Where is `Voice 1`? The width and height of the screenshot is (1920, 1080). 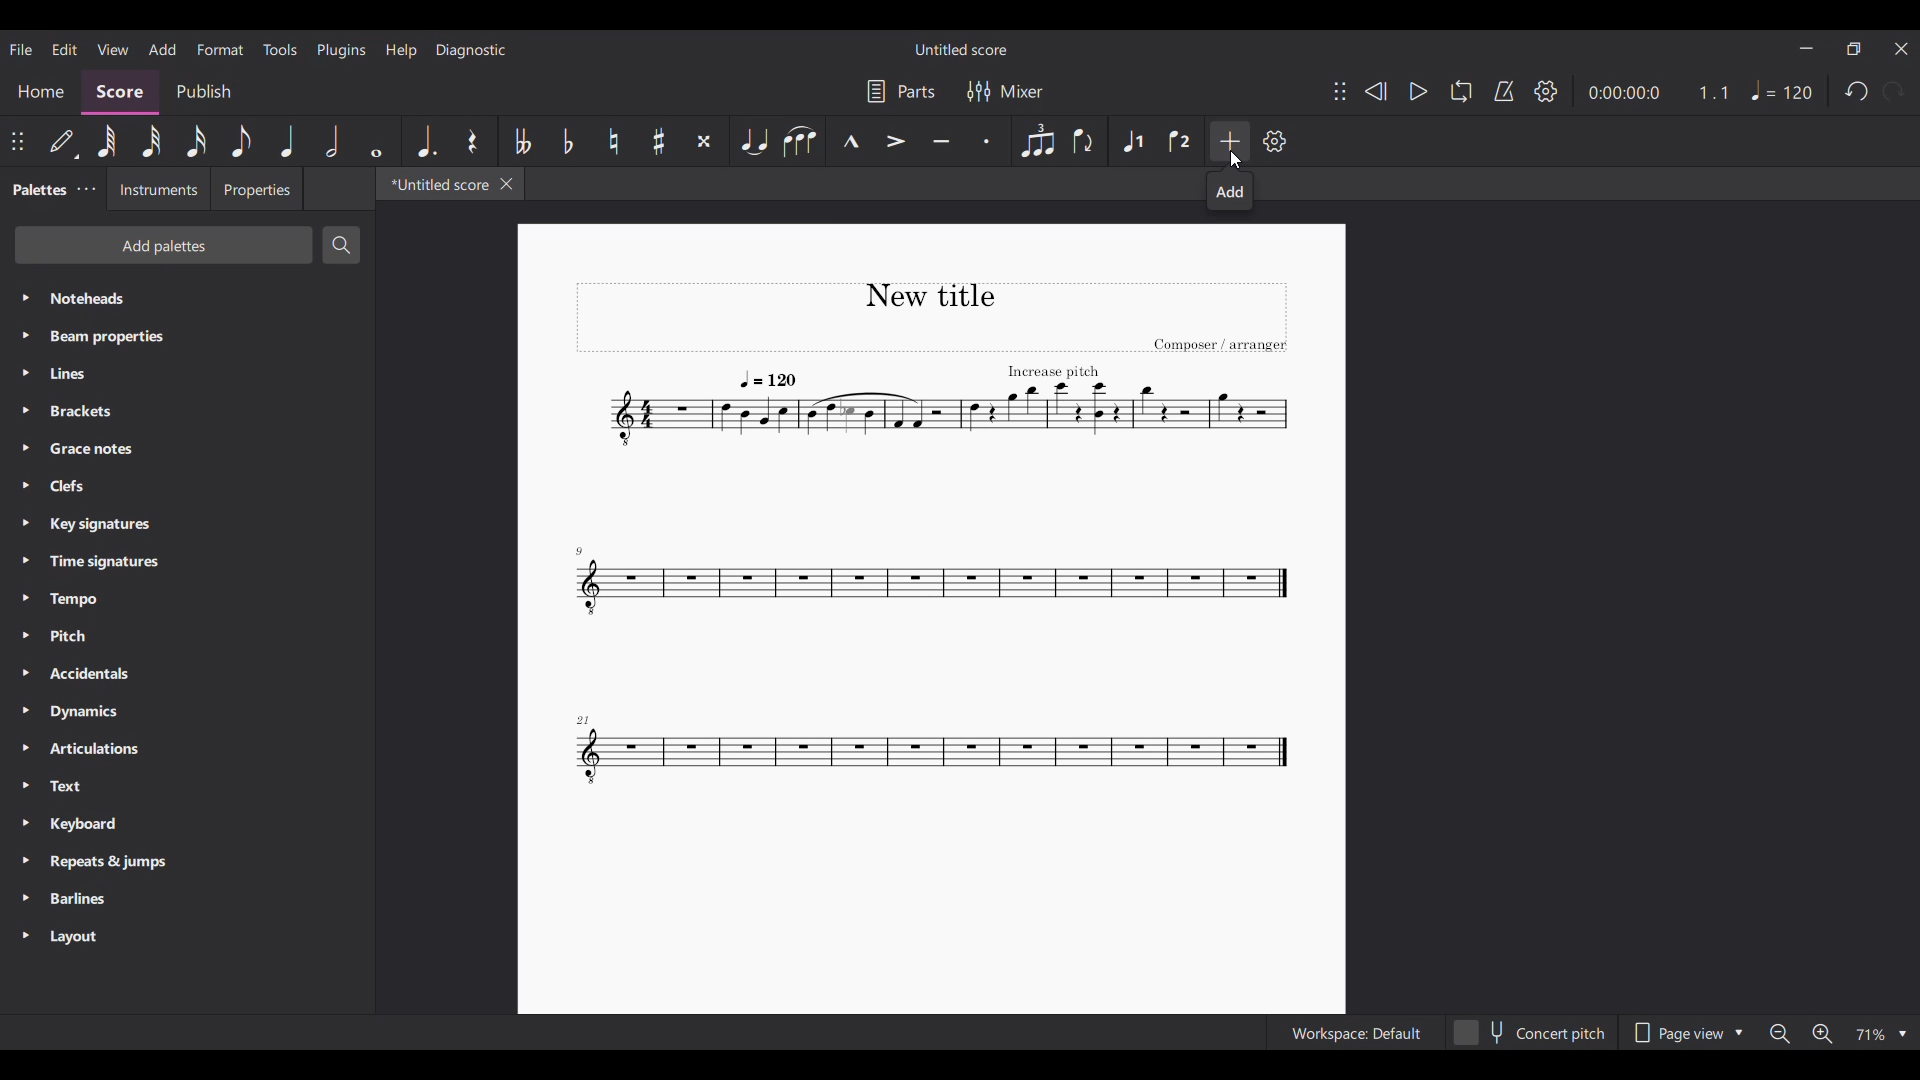
Voice 1 is located at coordinates (1134, 142).